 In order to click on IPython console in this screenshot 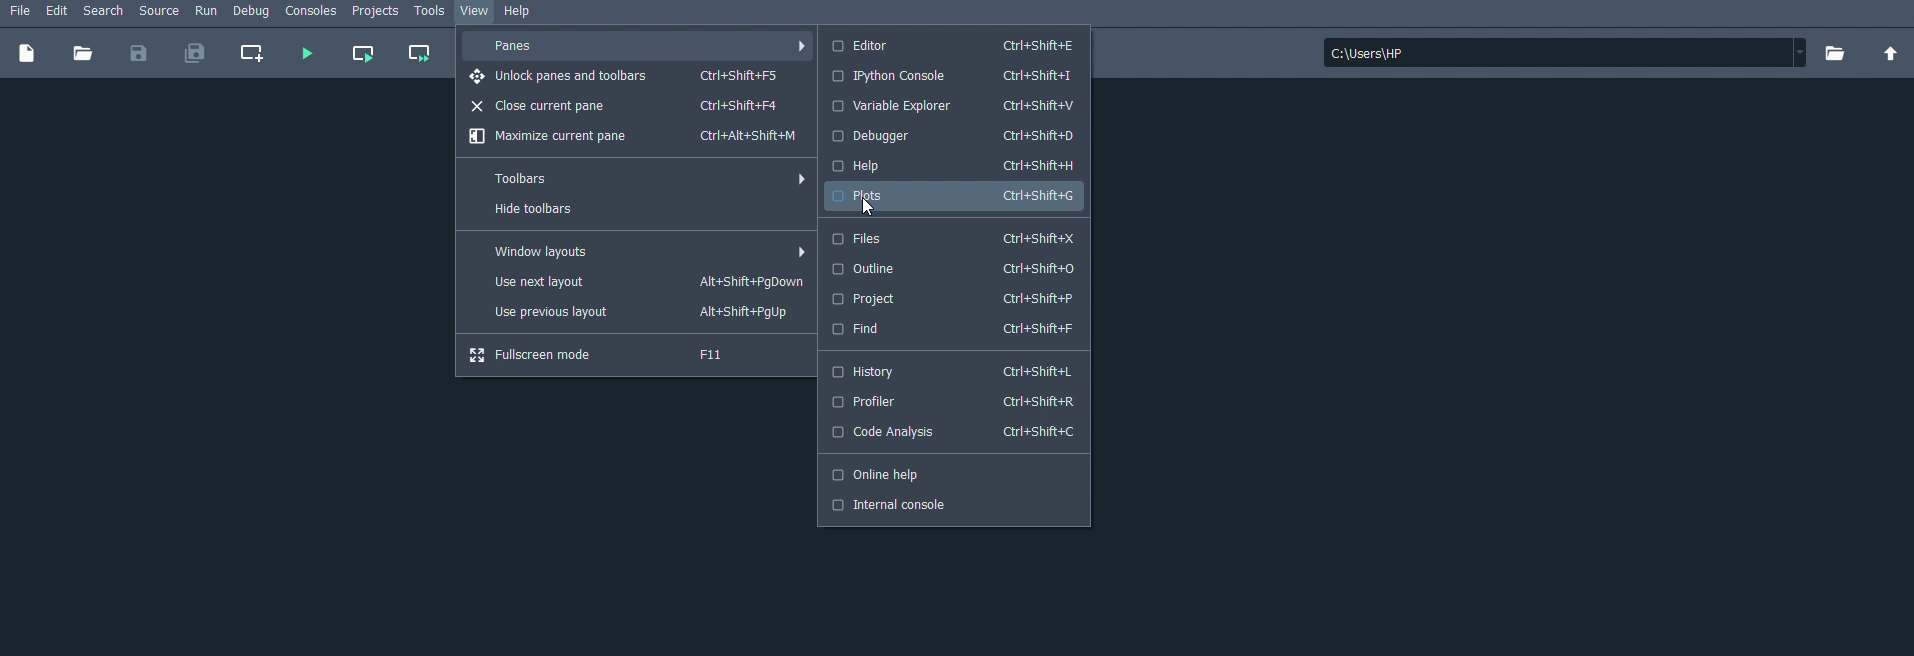, I will do `click(949, 76)`.